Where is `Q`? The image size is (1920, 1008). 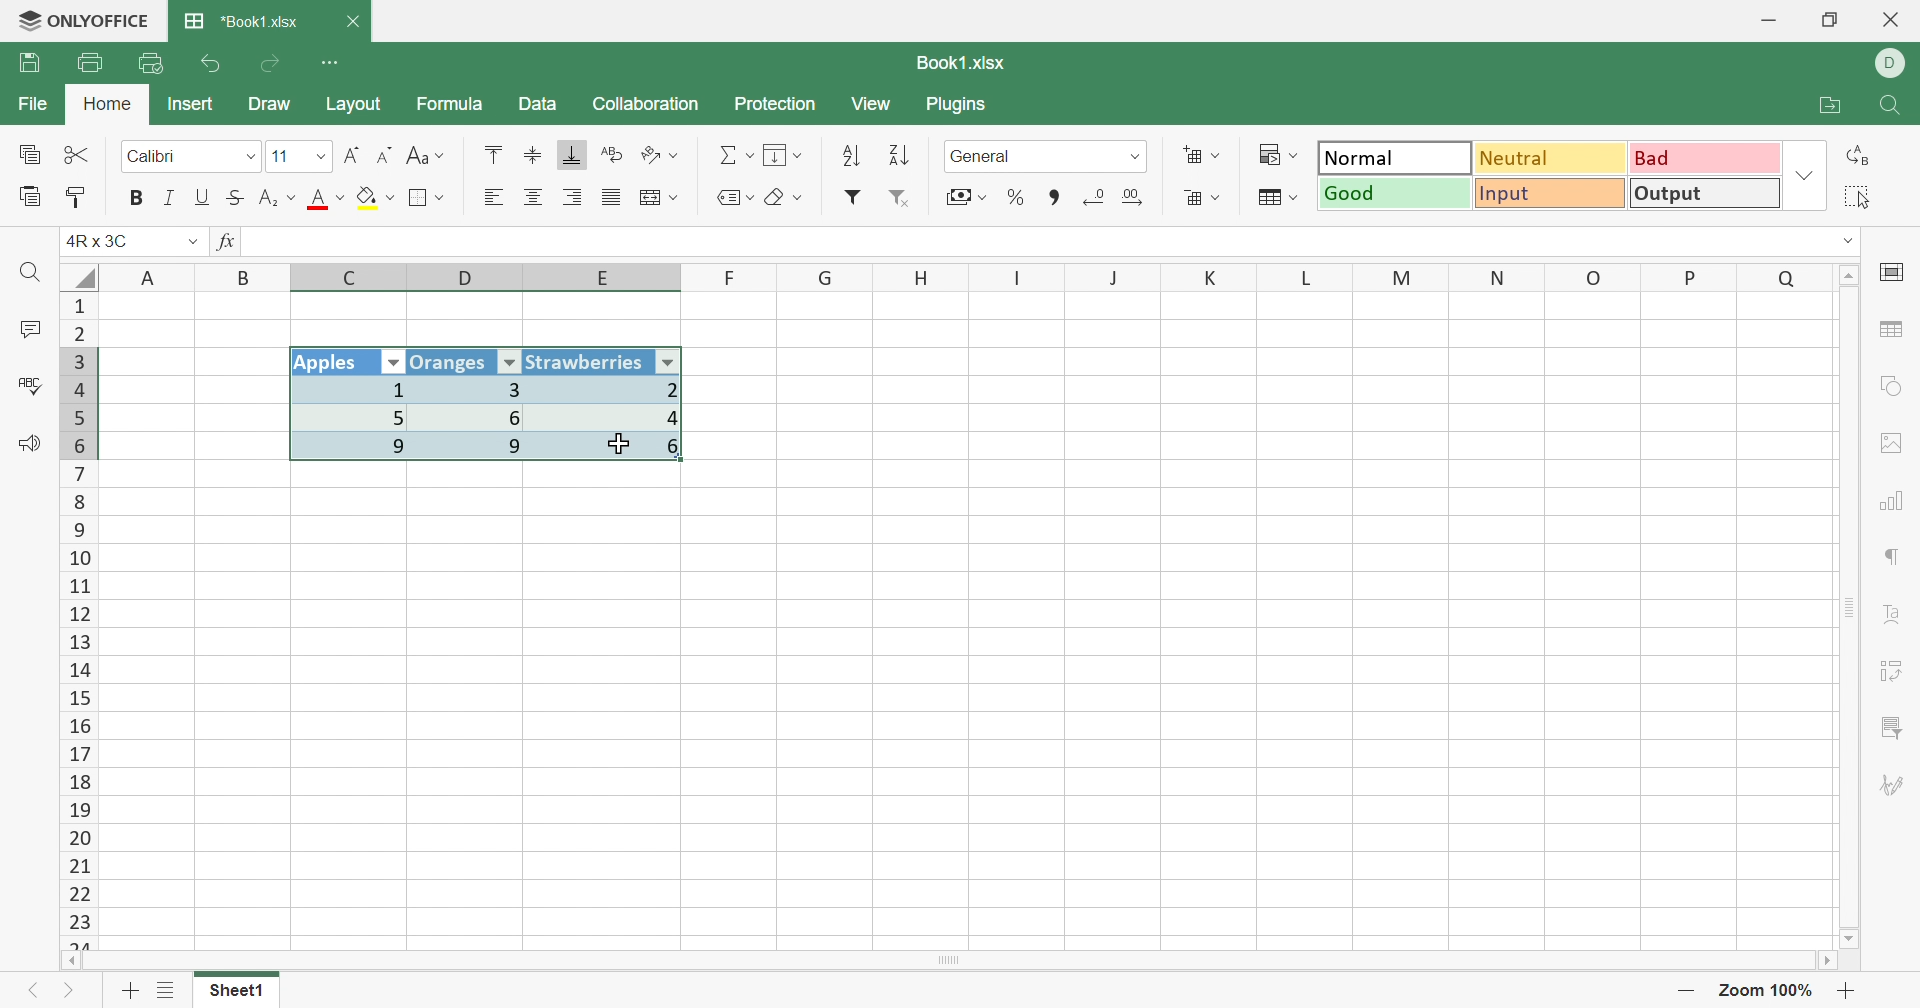 Q is located at coordinates (1786, 276).